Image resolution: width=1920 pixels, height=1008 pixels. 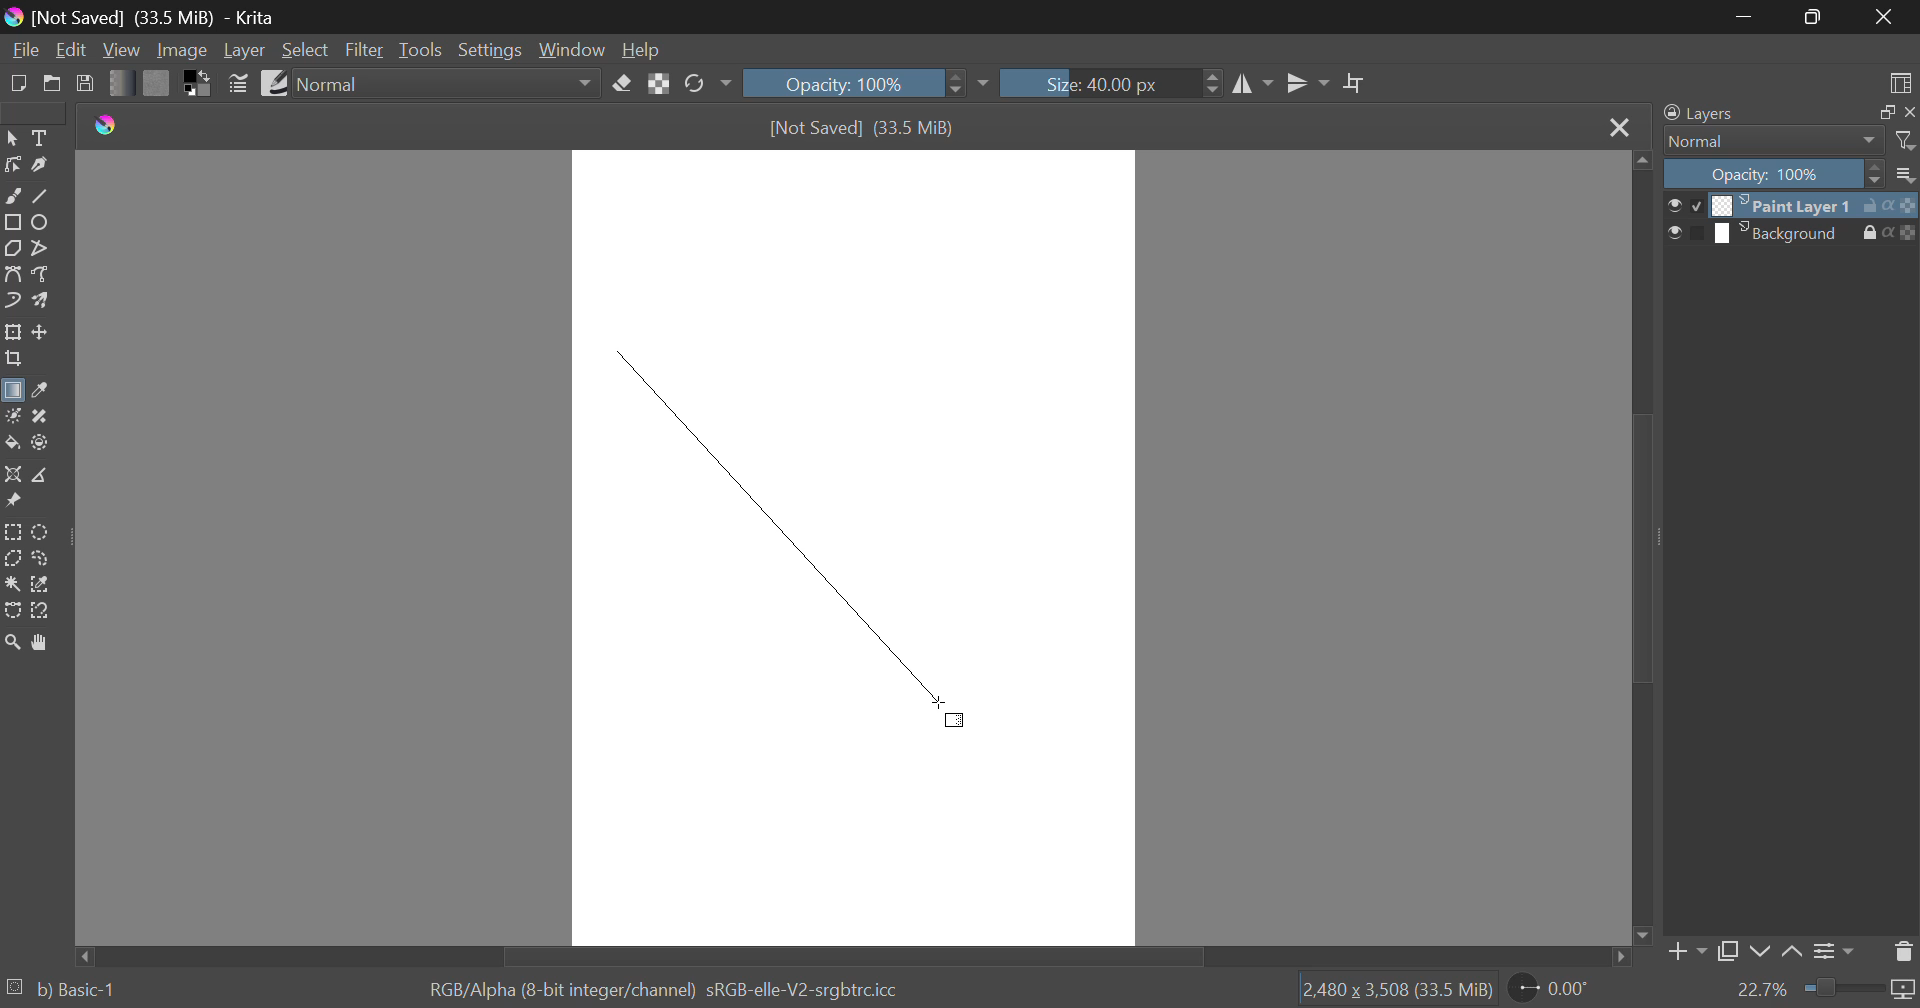 I want to click on Choose Workspace, so click(x=1897, y=79).